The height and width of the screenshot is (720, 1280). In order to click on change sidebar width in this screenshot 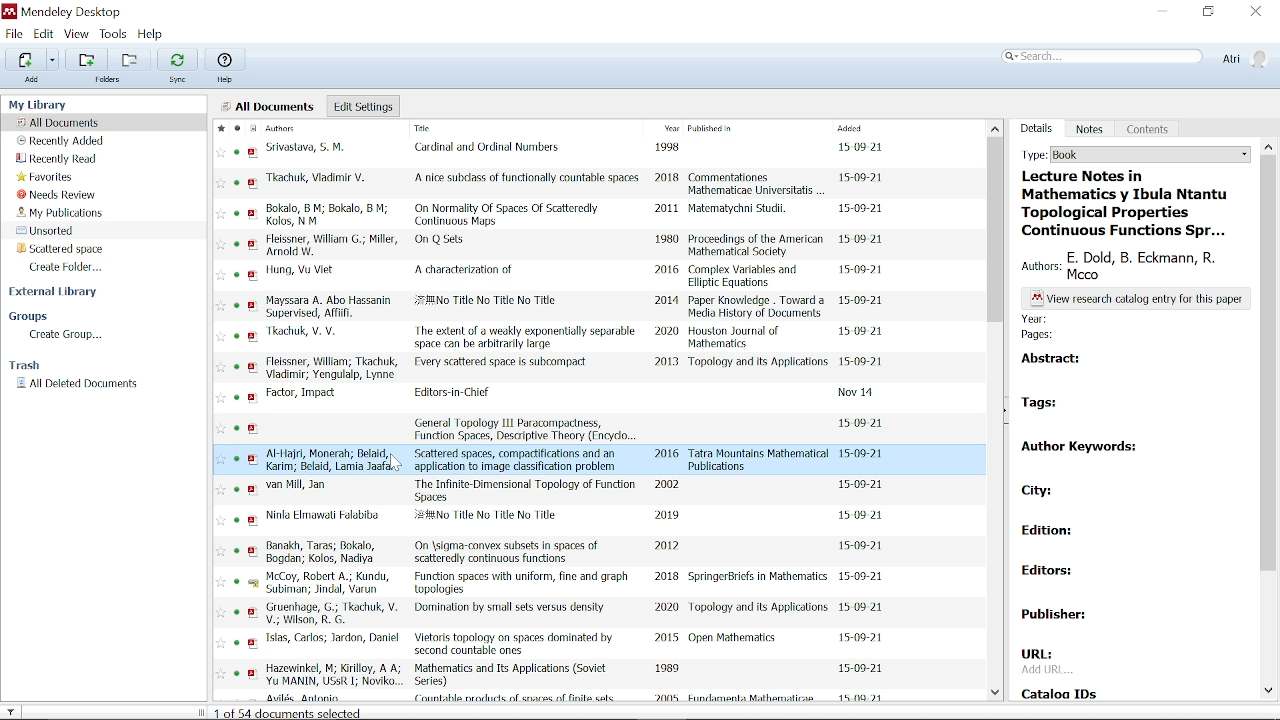, I will do `click(200, 712)`.